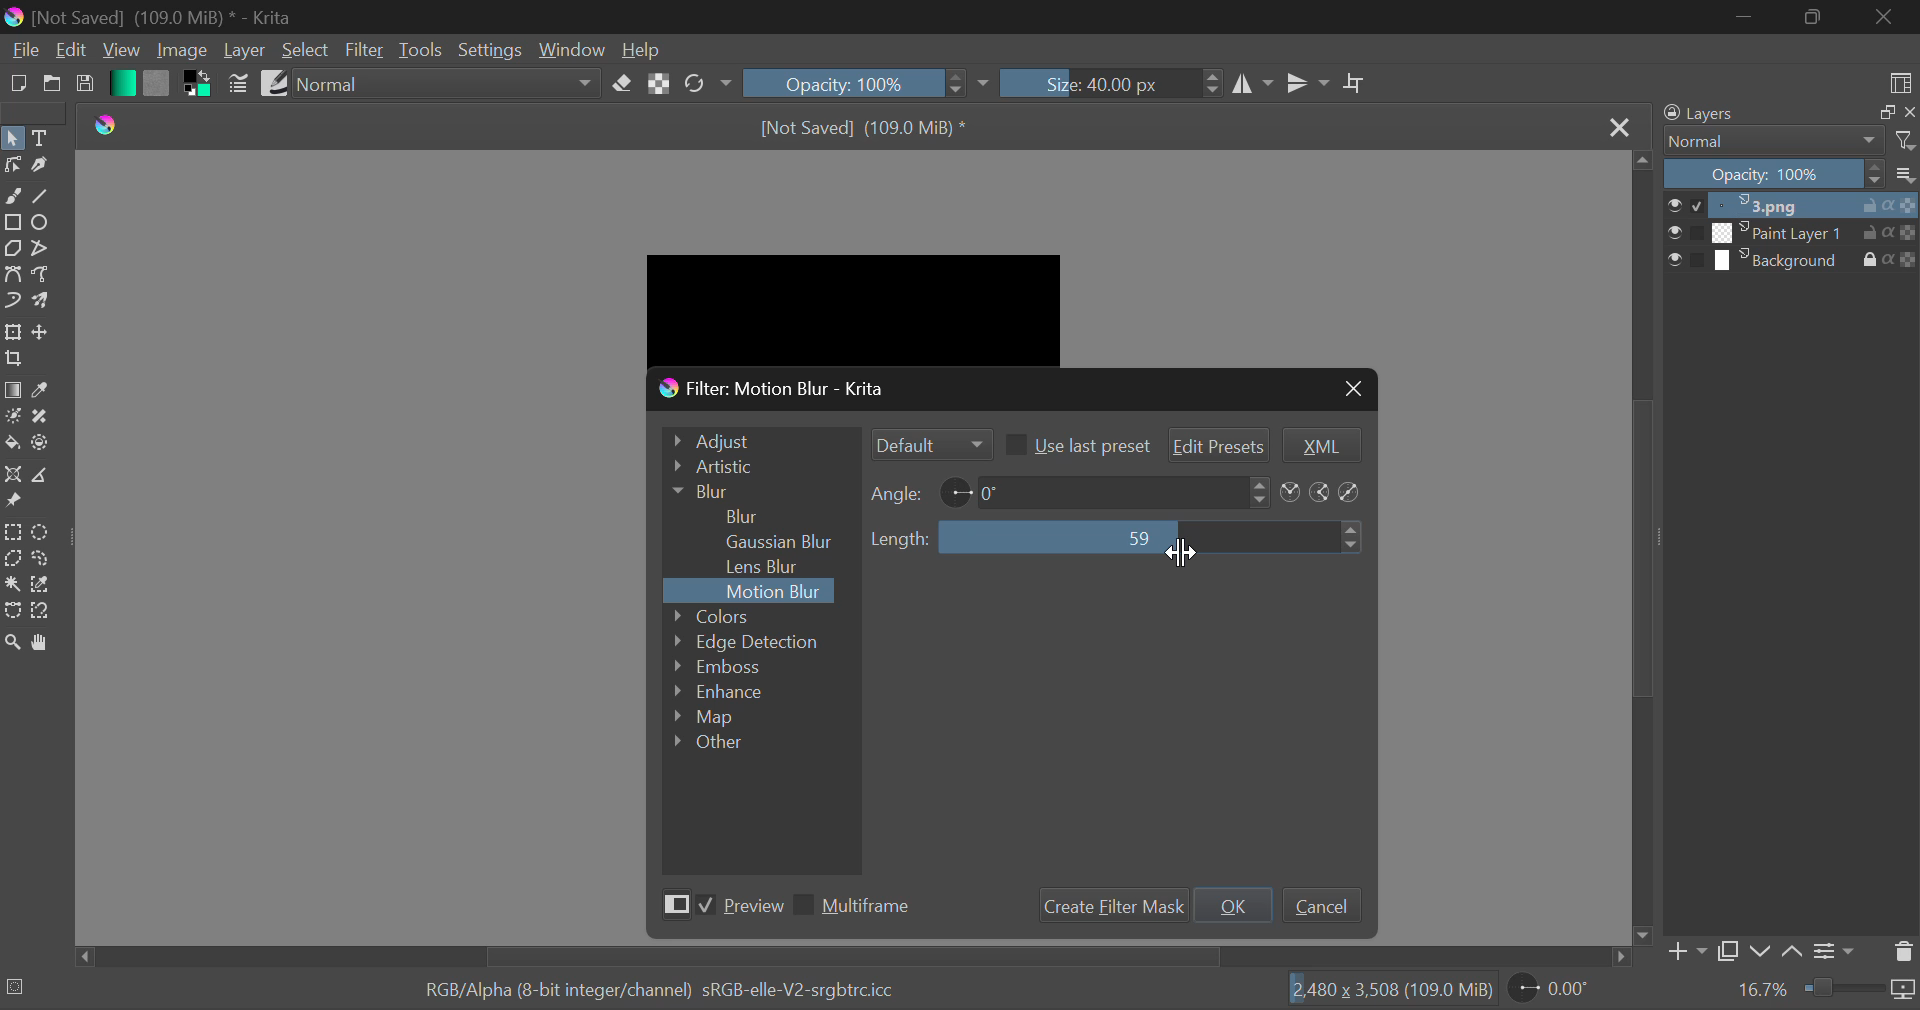  I want to click on Similar Color Selection Tool, so click(48, 586).